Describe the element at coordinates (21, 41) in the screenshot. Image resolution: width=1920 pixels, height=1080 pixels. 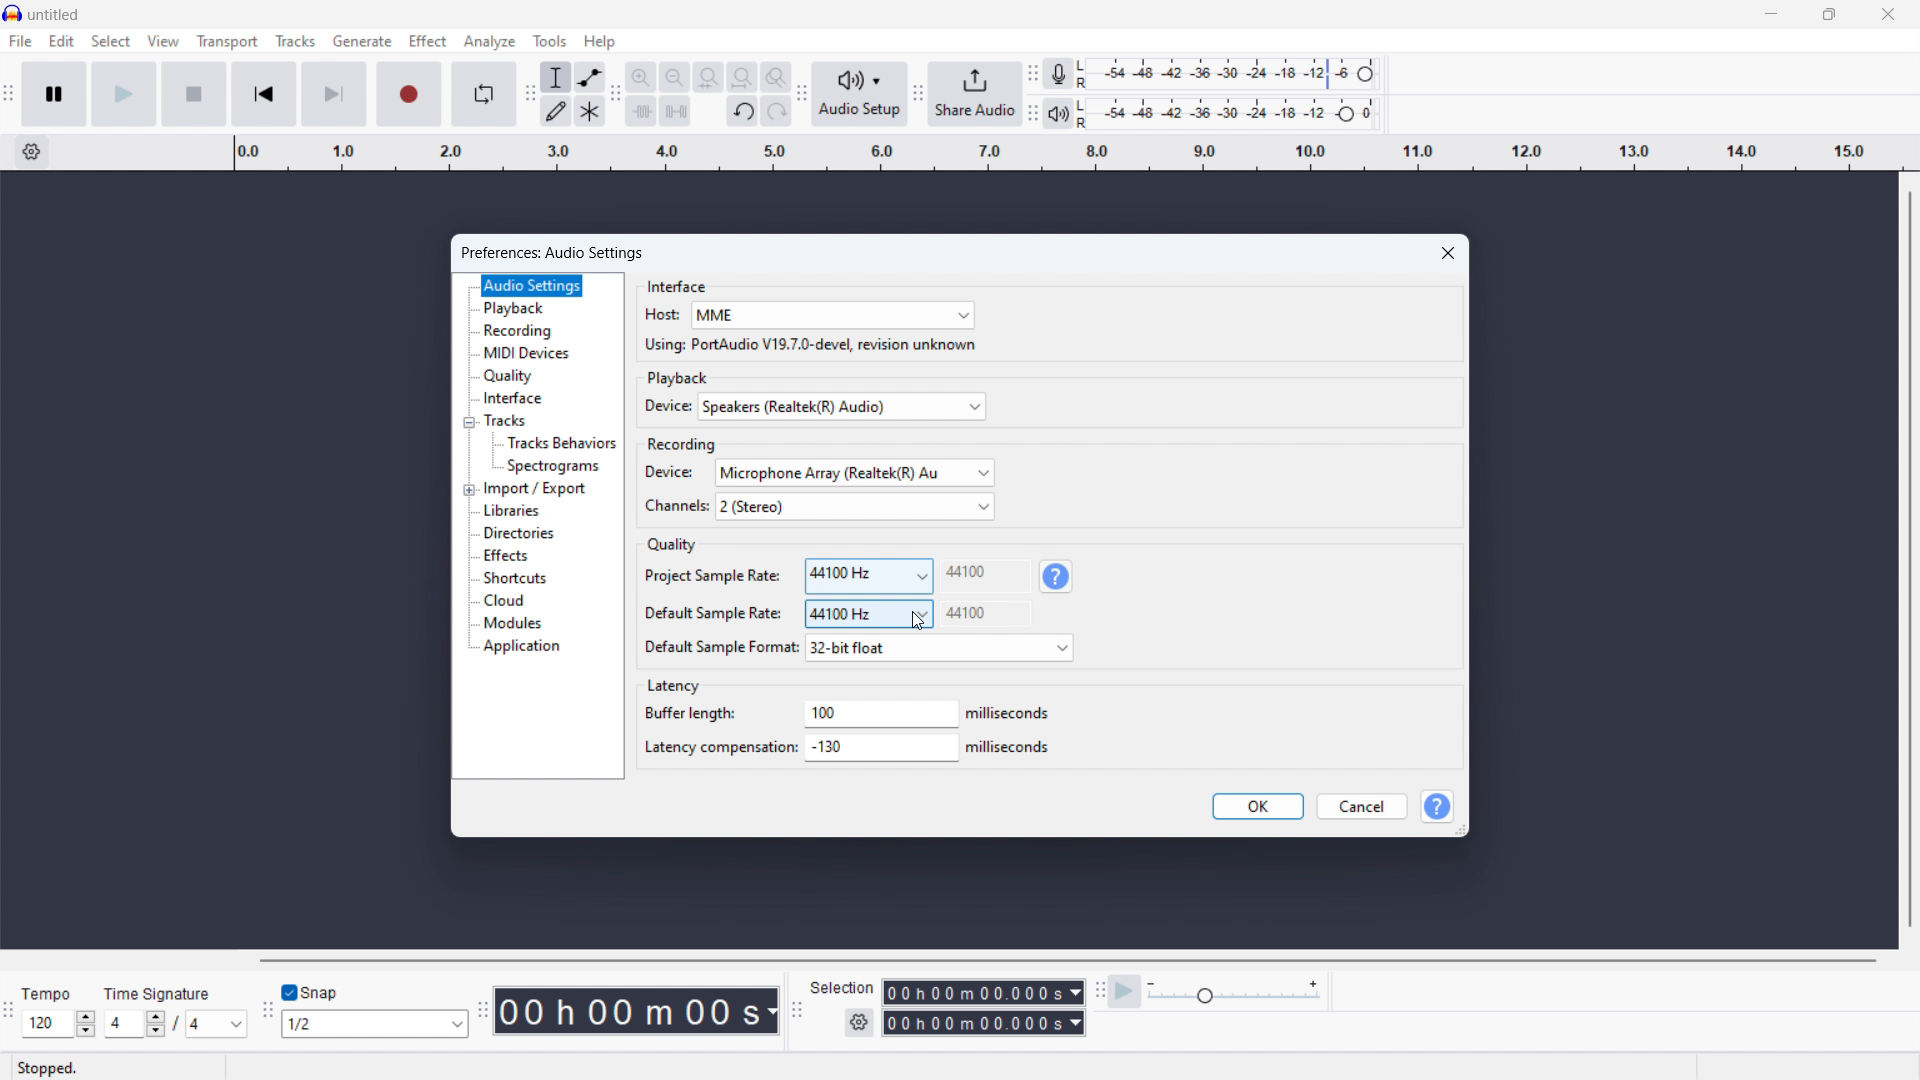
I see `file` at that location.